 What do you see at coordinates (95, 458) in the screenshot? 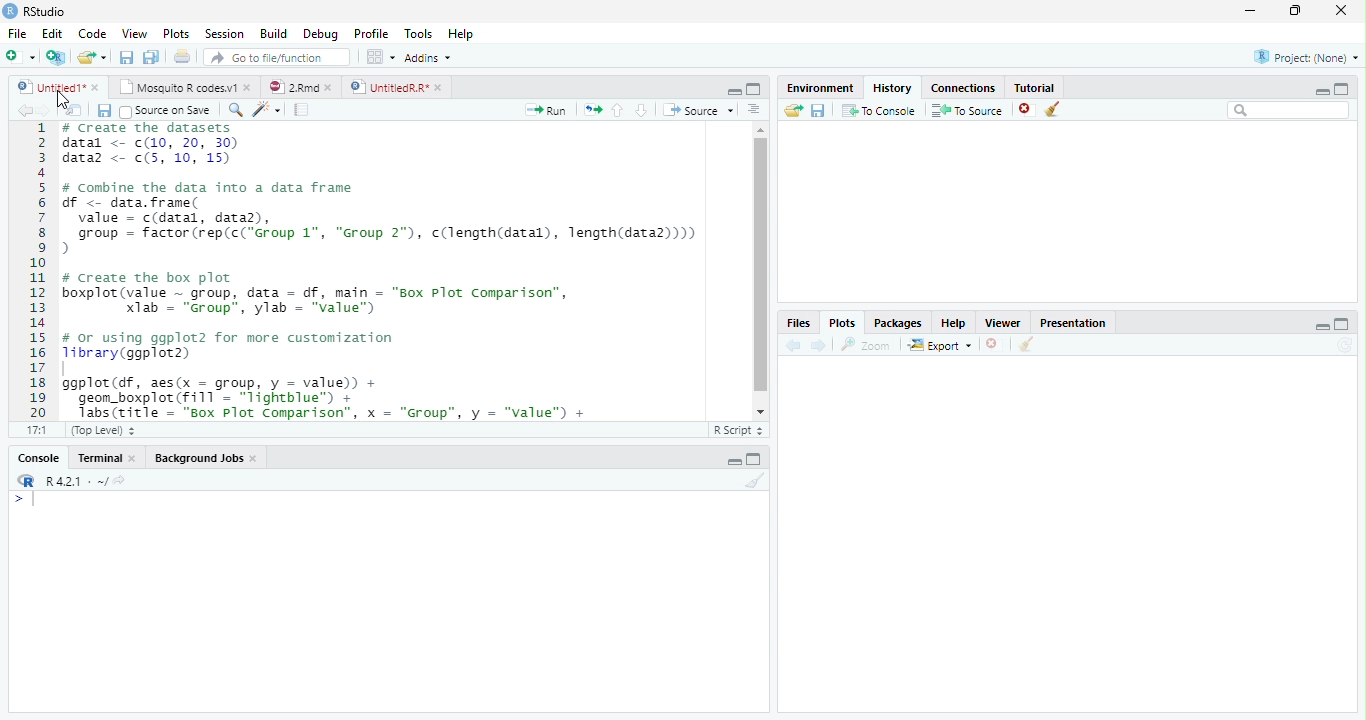
I see `Terminal` at bounding box center [95, 458].